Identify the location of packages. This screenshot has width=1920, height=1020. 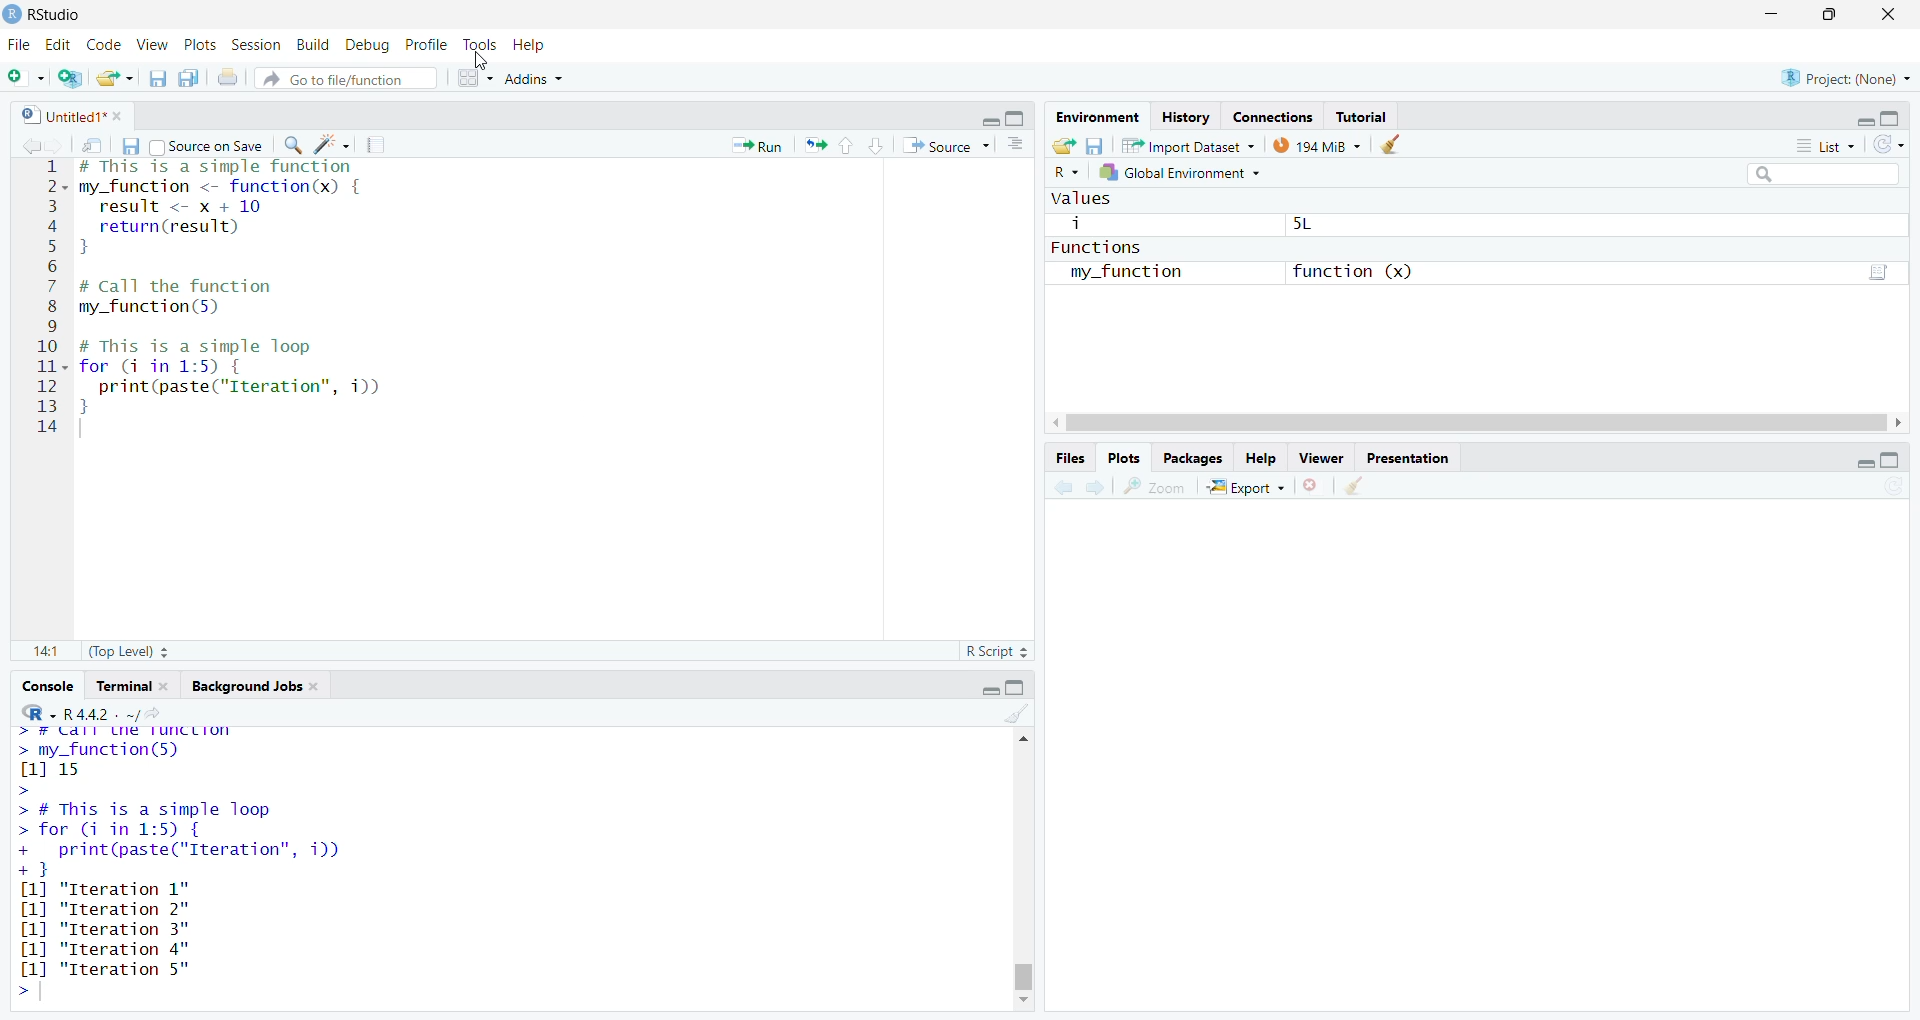
(1196, 457).